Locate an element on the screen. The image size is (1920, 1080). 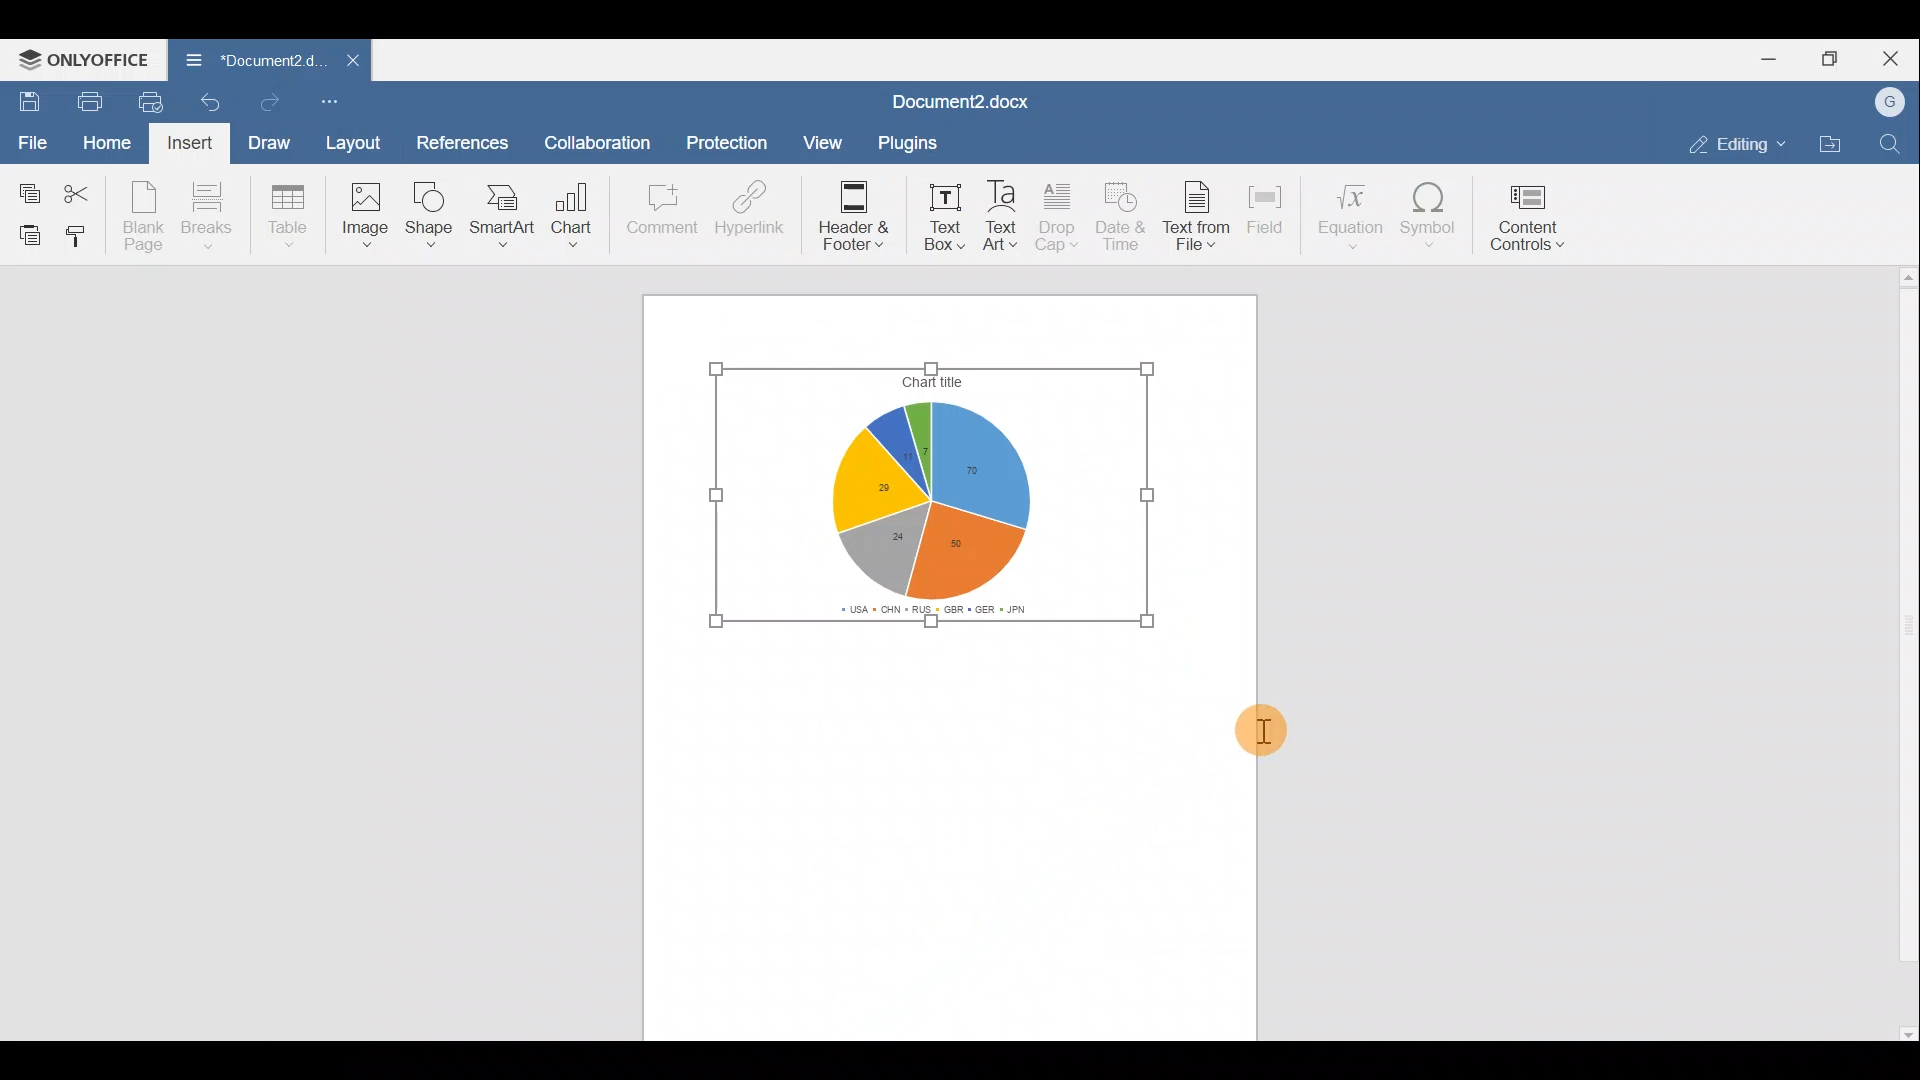
Customize quick access toolbar is located at coordinates (338, 102).